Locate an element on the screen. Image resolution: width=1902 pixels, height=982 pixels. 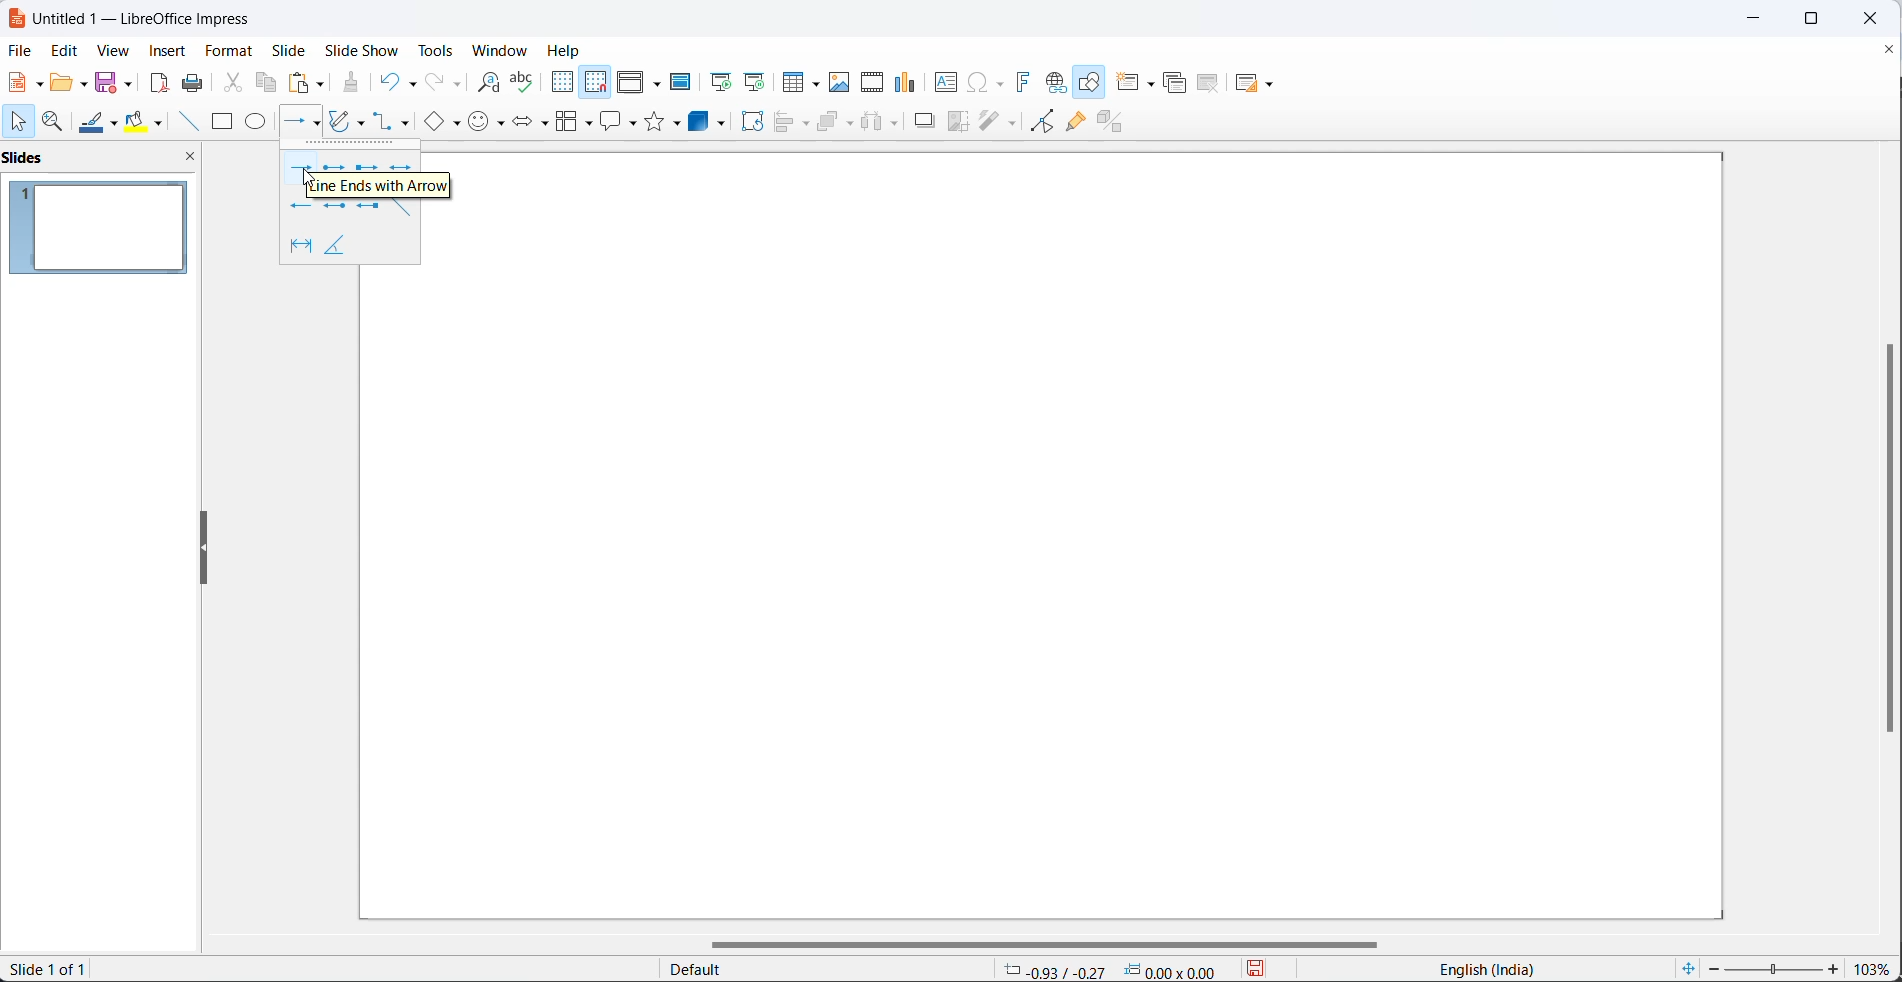
display grid is located at coordinates (562, 85).